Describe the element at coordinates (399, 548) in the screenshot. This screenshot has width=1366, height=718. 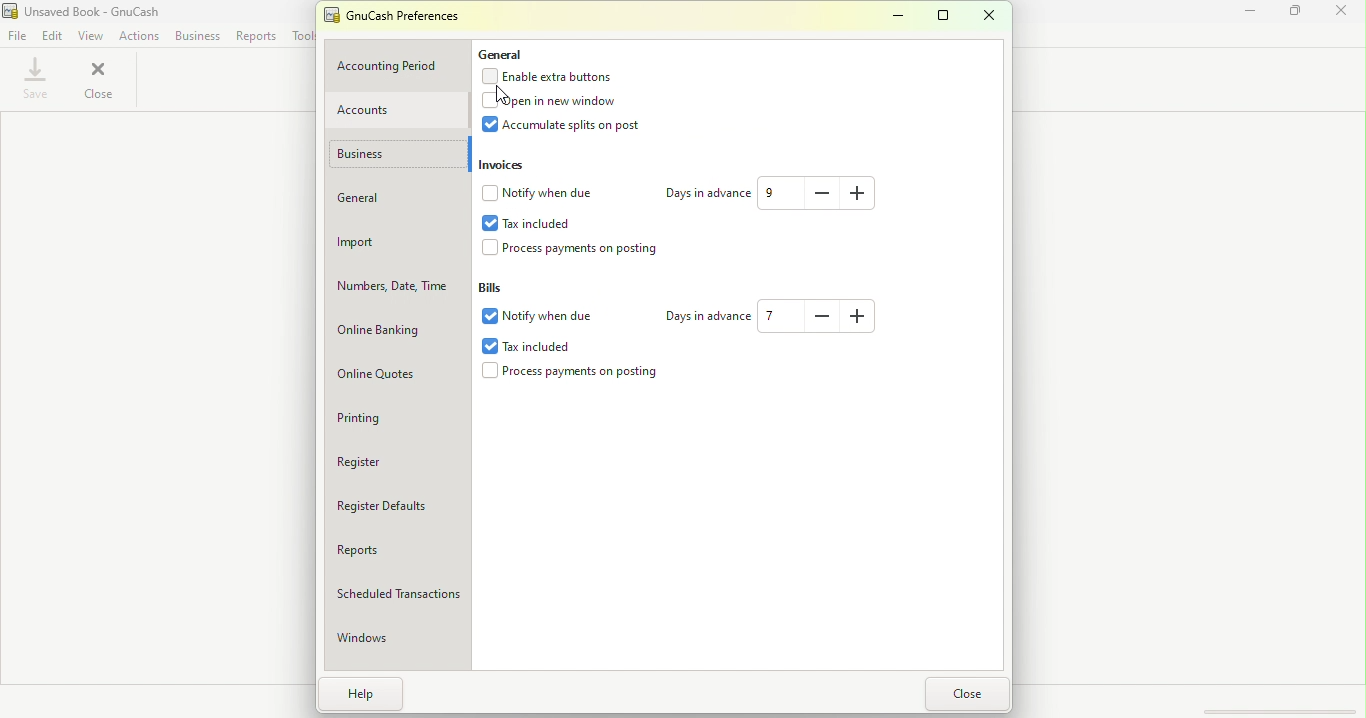
I see `Reports` at that location.